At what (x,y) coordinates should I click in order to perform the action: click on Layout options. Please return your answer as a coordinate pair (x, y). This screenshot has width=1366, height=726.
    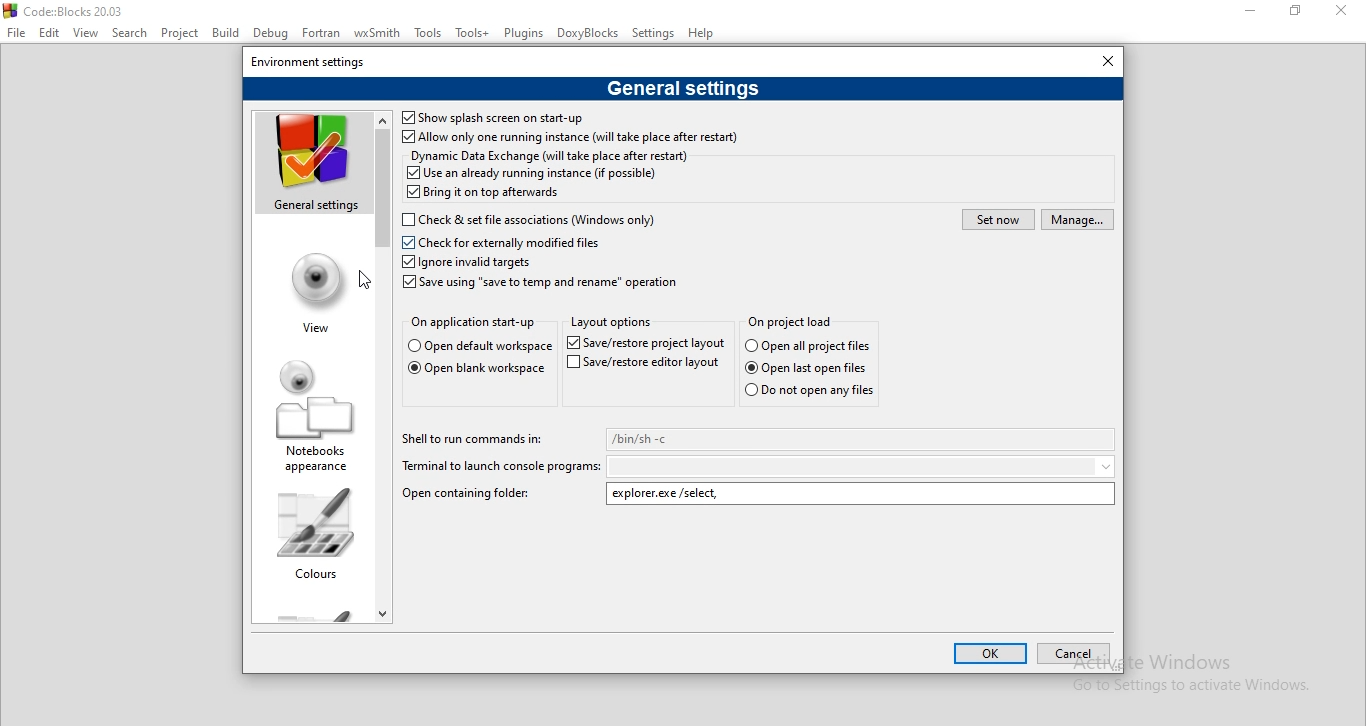
    Looking at the image, I should click on (631, 325).